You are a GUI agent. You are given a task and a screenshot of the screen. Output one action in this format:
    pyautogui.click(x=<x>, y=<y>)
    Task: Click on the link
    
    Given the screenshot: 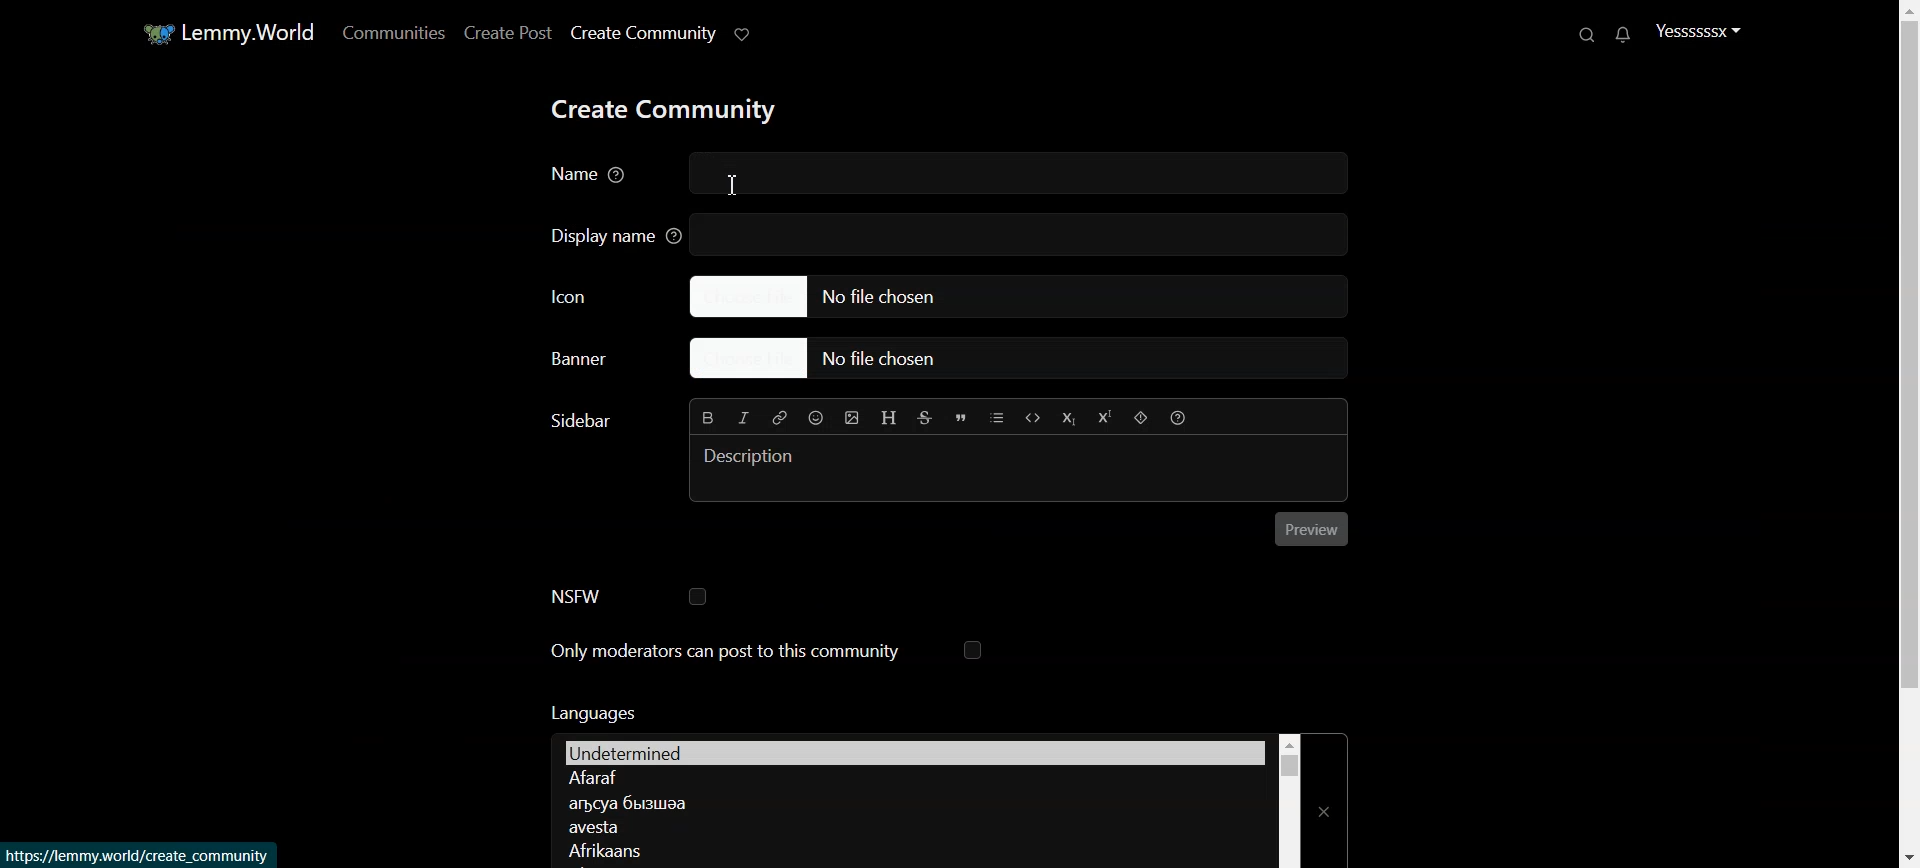 What is the action you would take?
    pyautogui.click(x=138, y=856)
    